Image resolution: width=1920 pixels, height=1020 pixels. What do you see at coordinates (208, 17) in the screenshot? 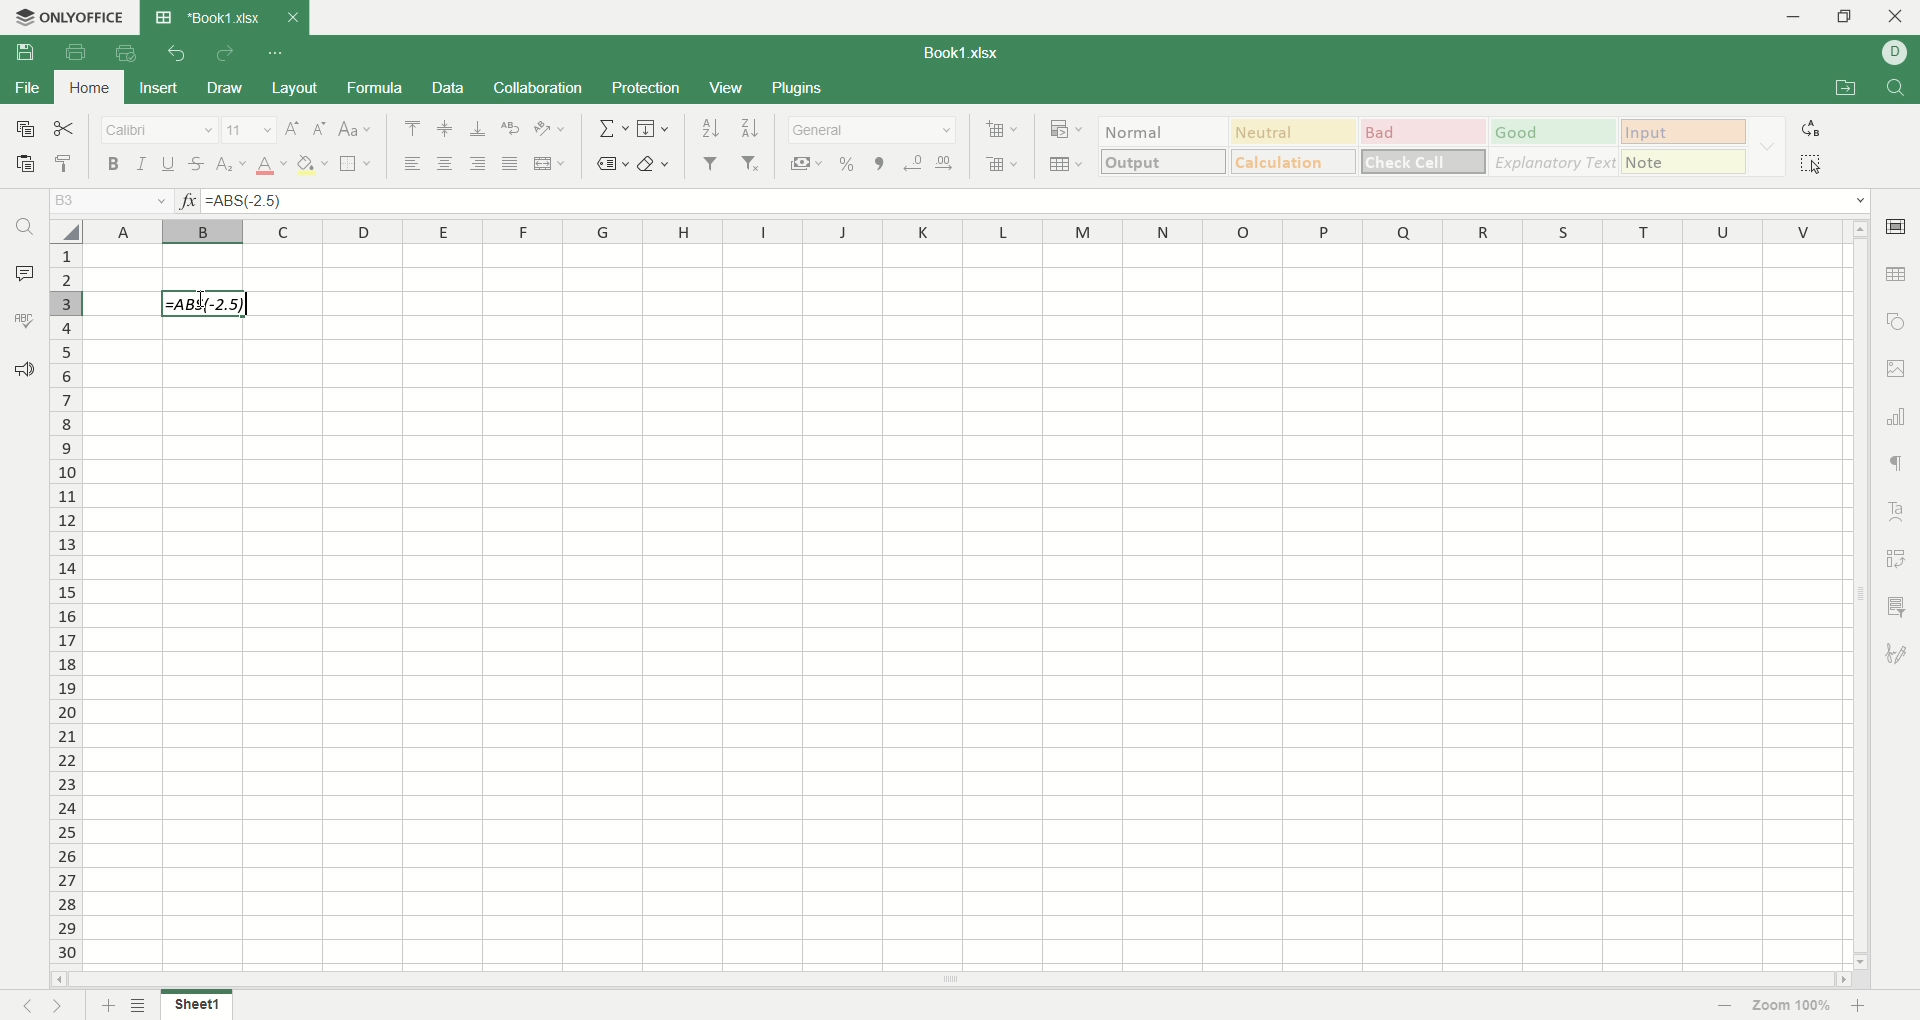
I see `sheet tab` at bounding box center [208, 17].